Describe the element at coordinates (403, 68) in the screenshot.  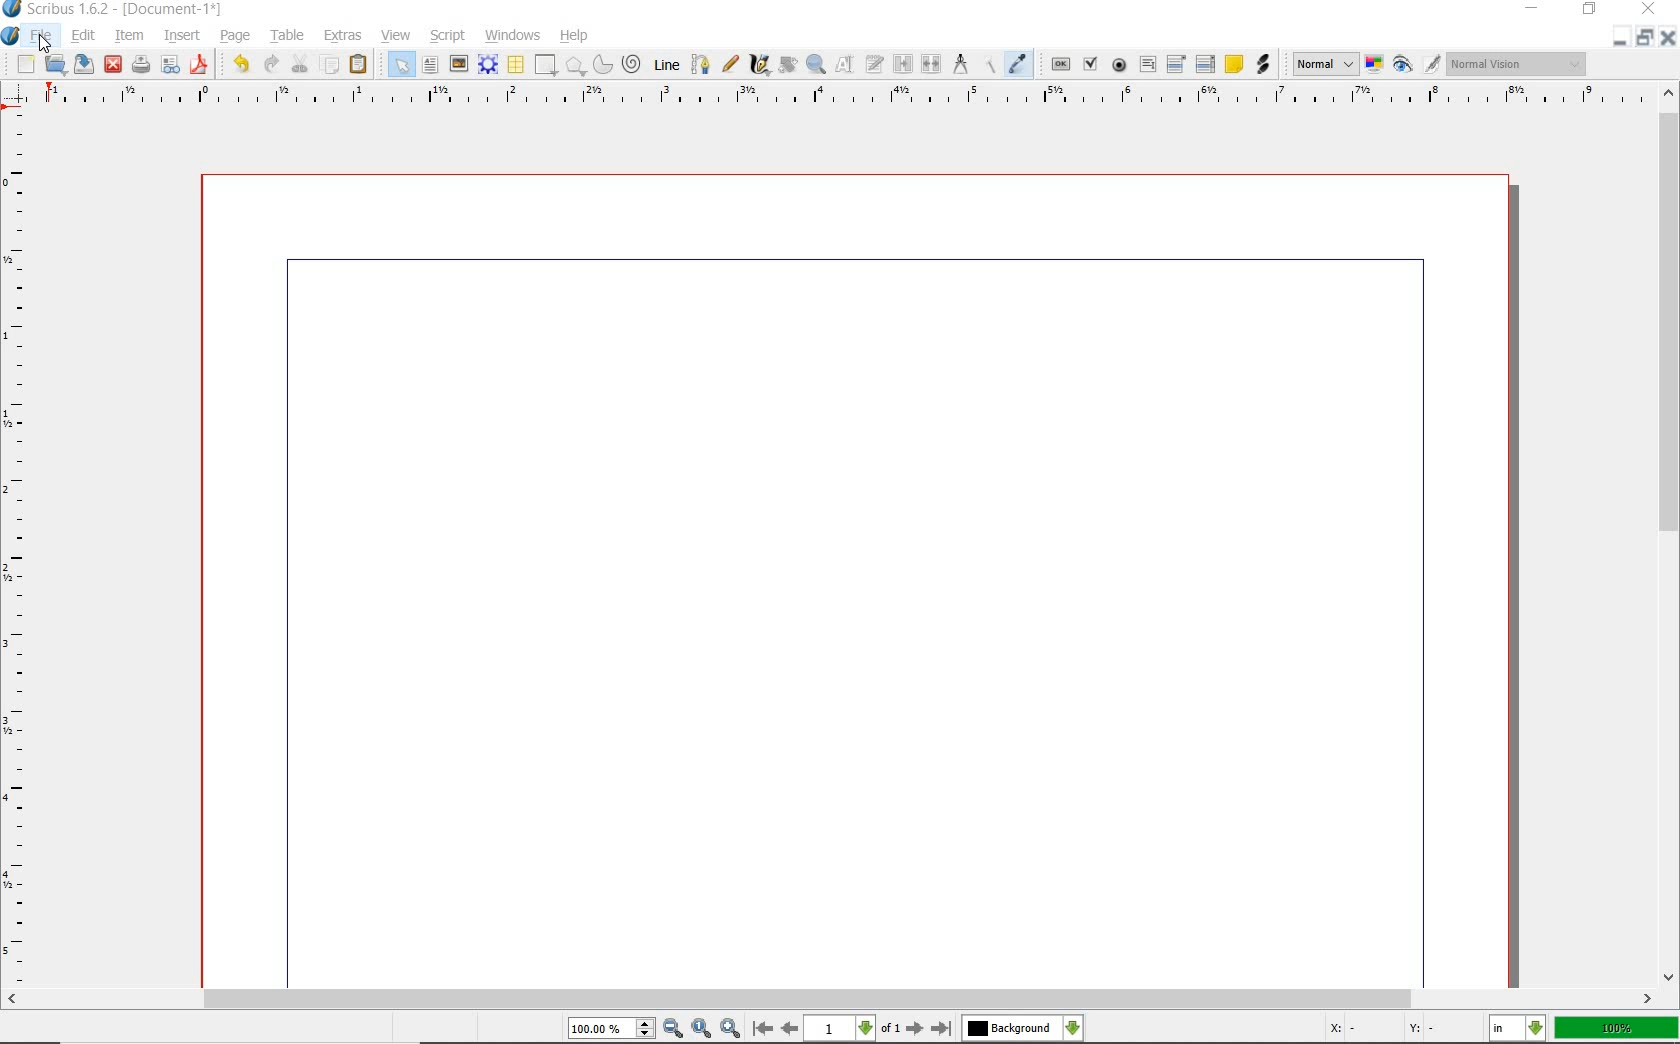
I see `select` at that location.